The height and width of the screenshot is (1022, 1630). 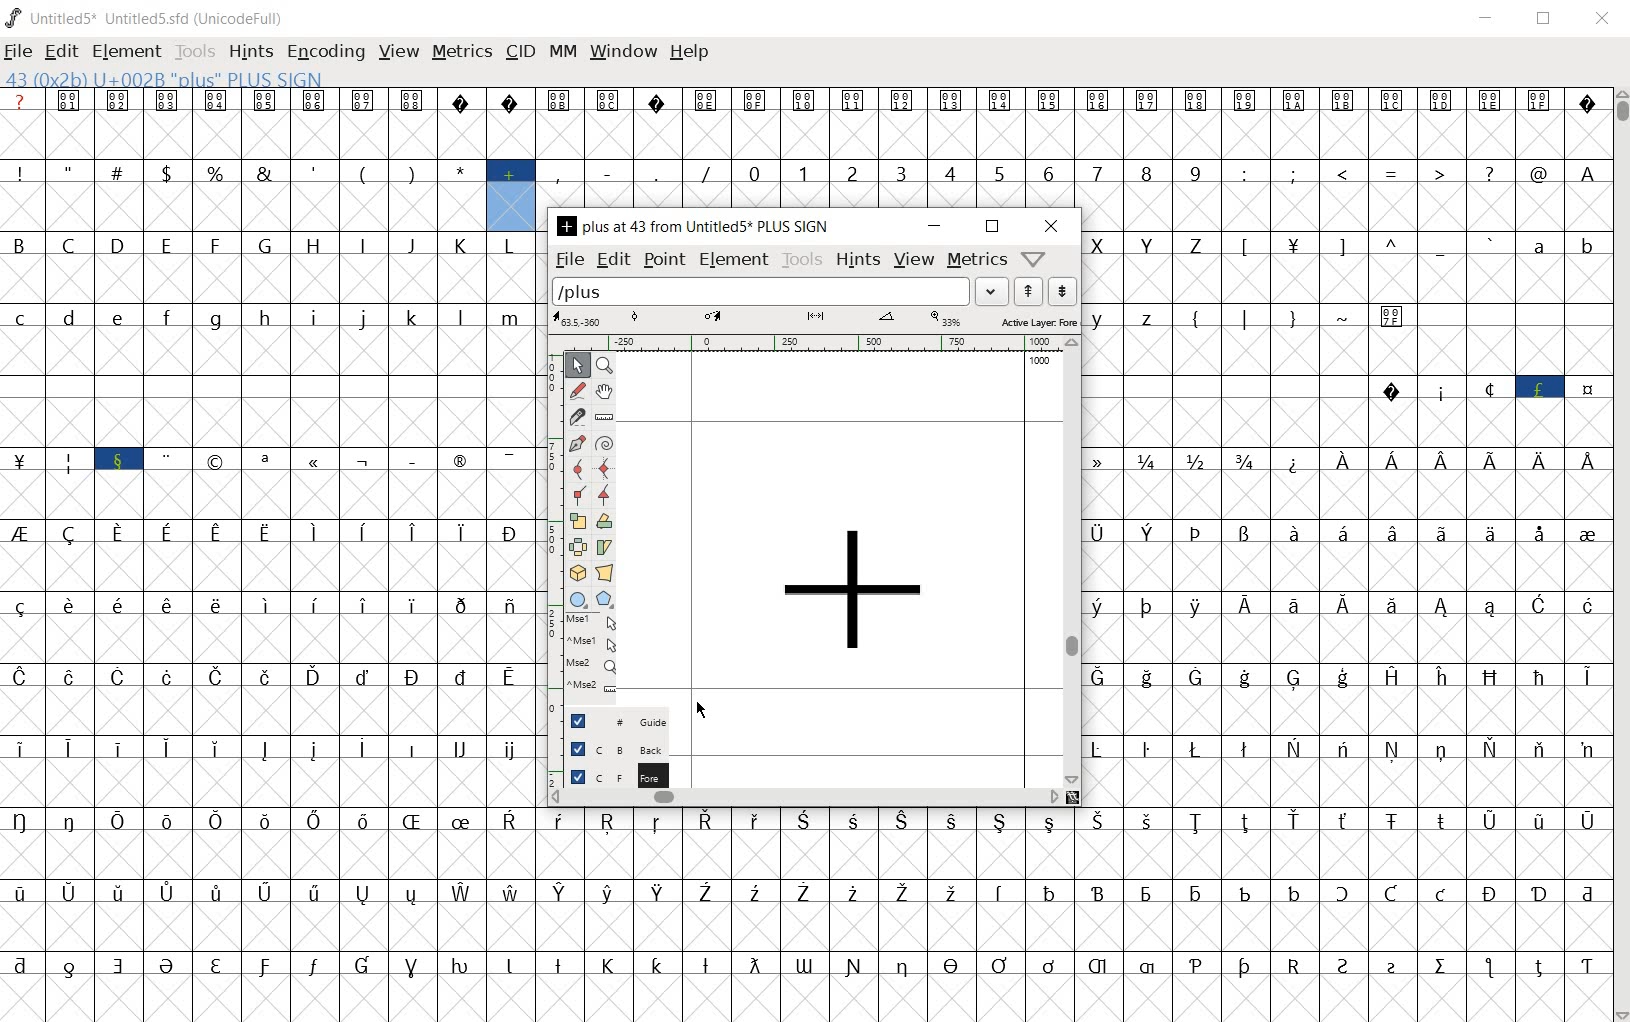 What do you see at coordinates (814, 988) in the screenshot?
I see `special characters` at bounding box center [814, 988].